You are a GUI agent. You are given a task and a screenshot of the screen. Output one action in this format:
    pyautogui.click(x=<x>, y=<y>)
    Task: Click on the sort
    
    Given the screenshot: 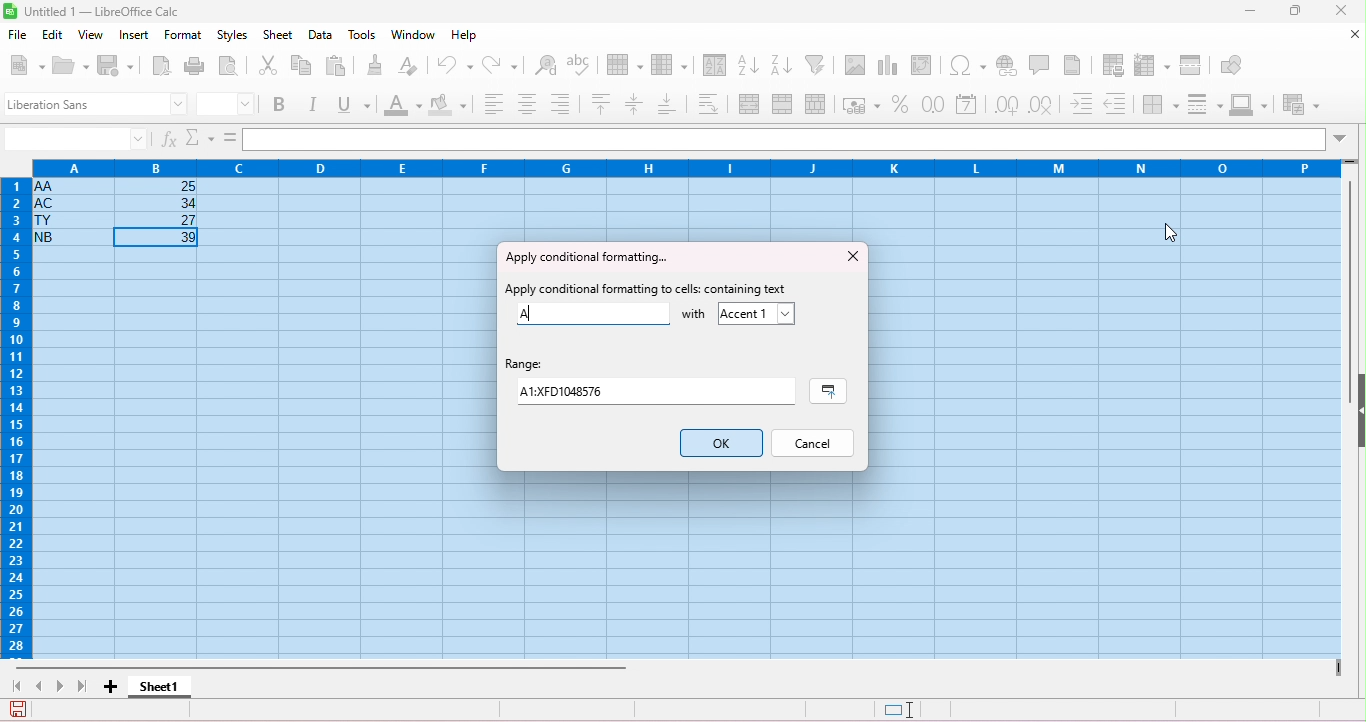 What is the action you would take?
    pyautogui.click(x=715, y=65)
    